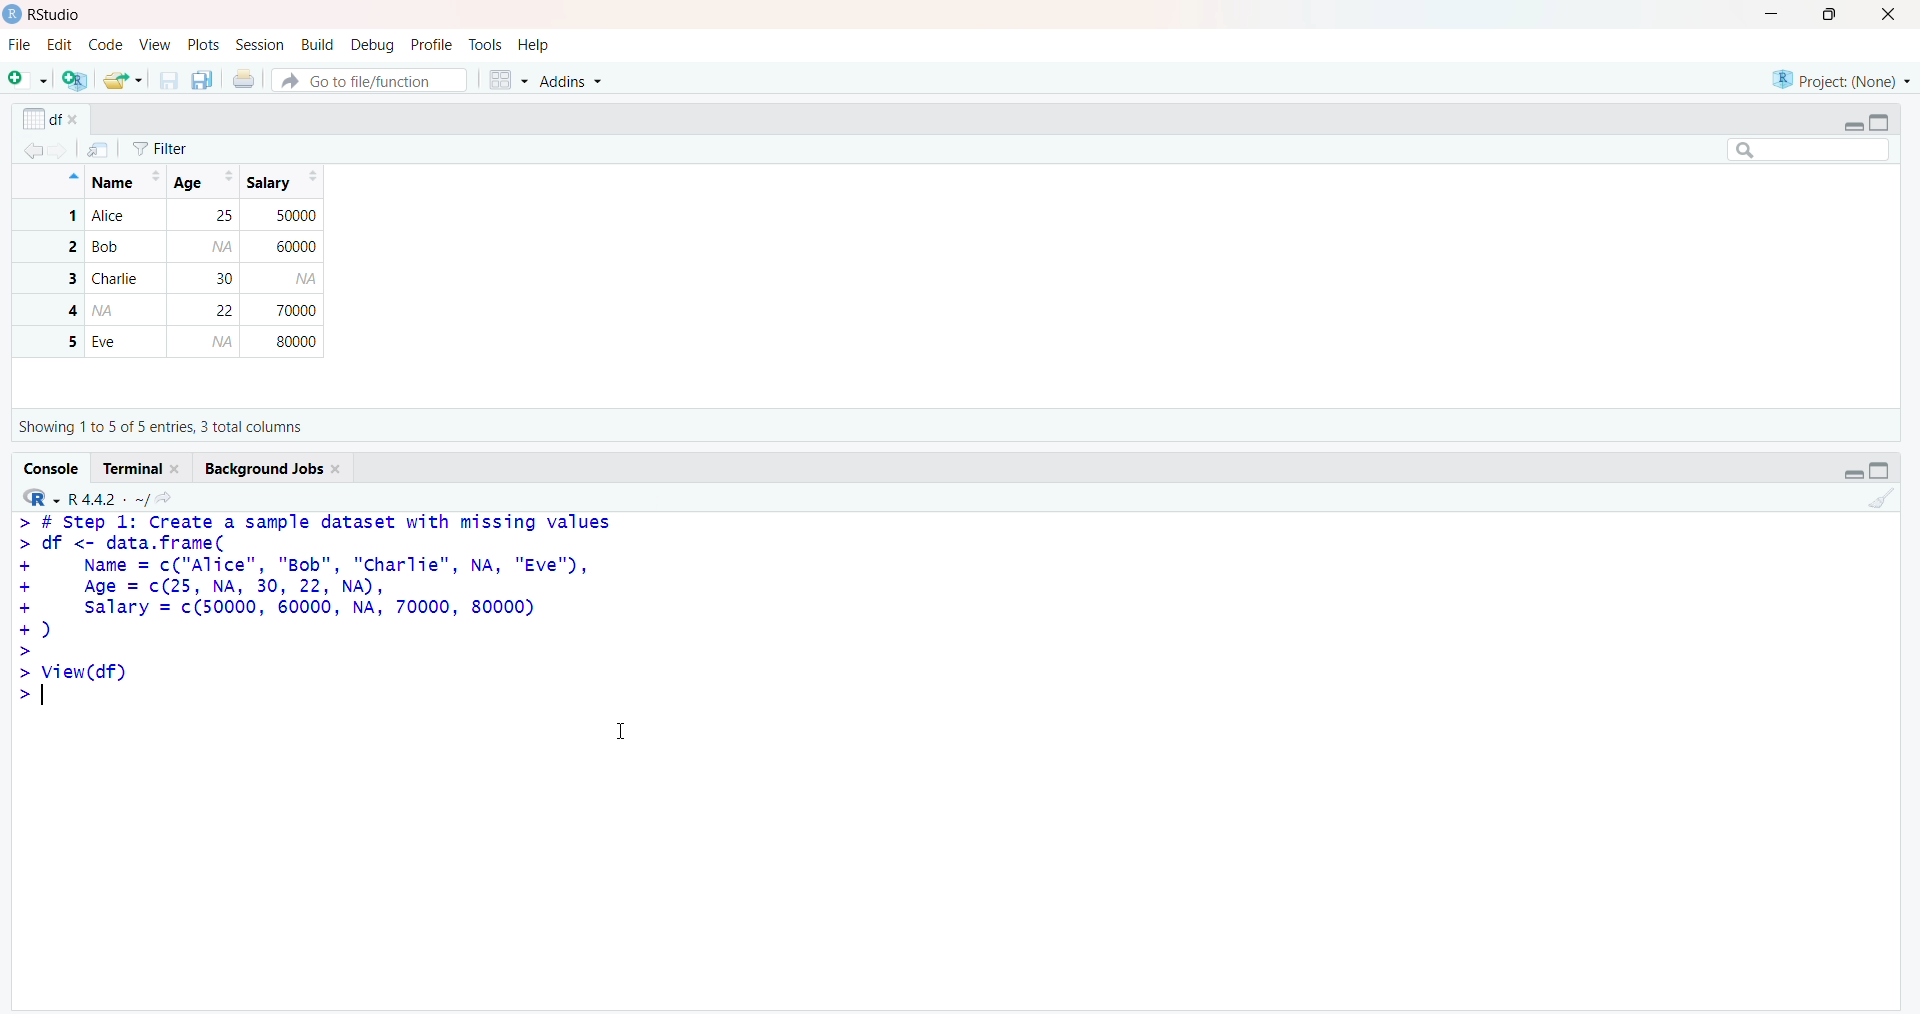  What do you see at coordinates (167, 497) in the screenshot?
I see `View the current working directory` at bounding box center [167, 497].